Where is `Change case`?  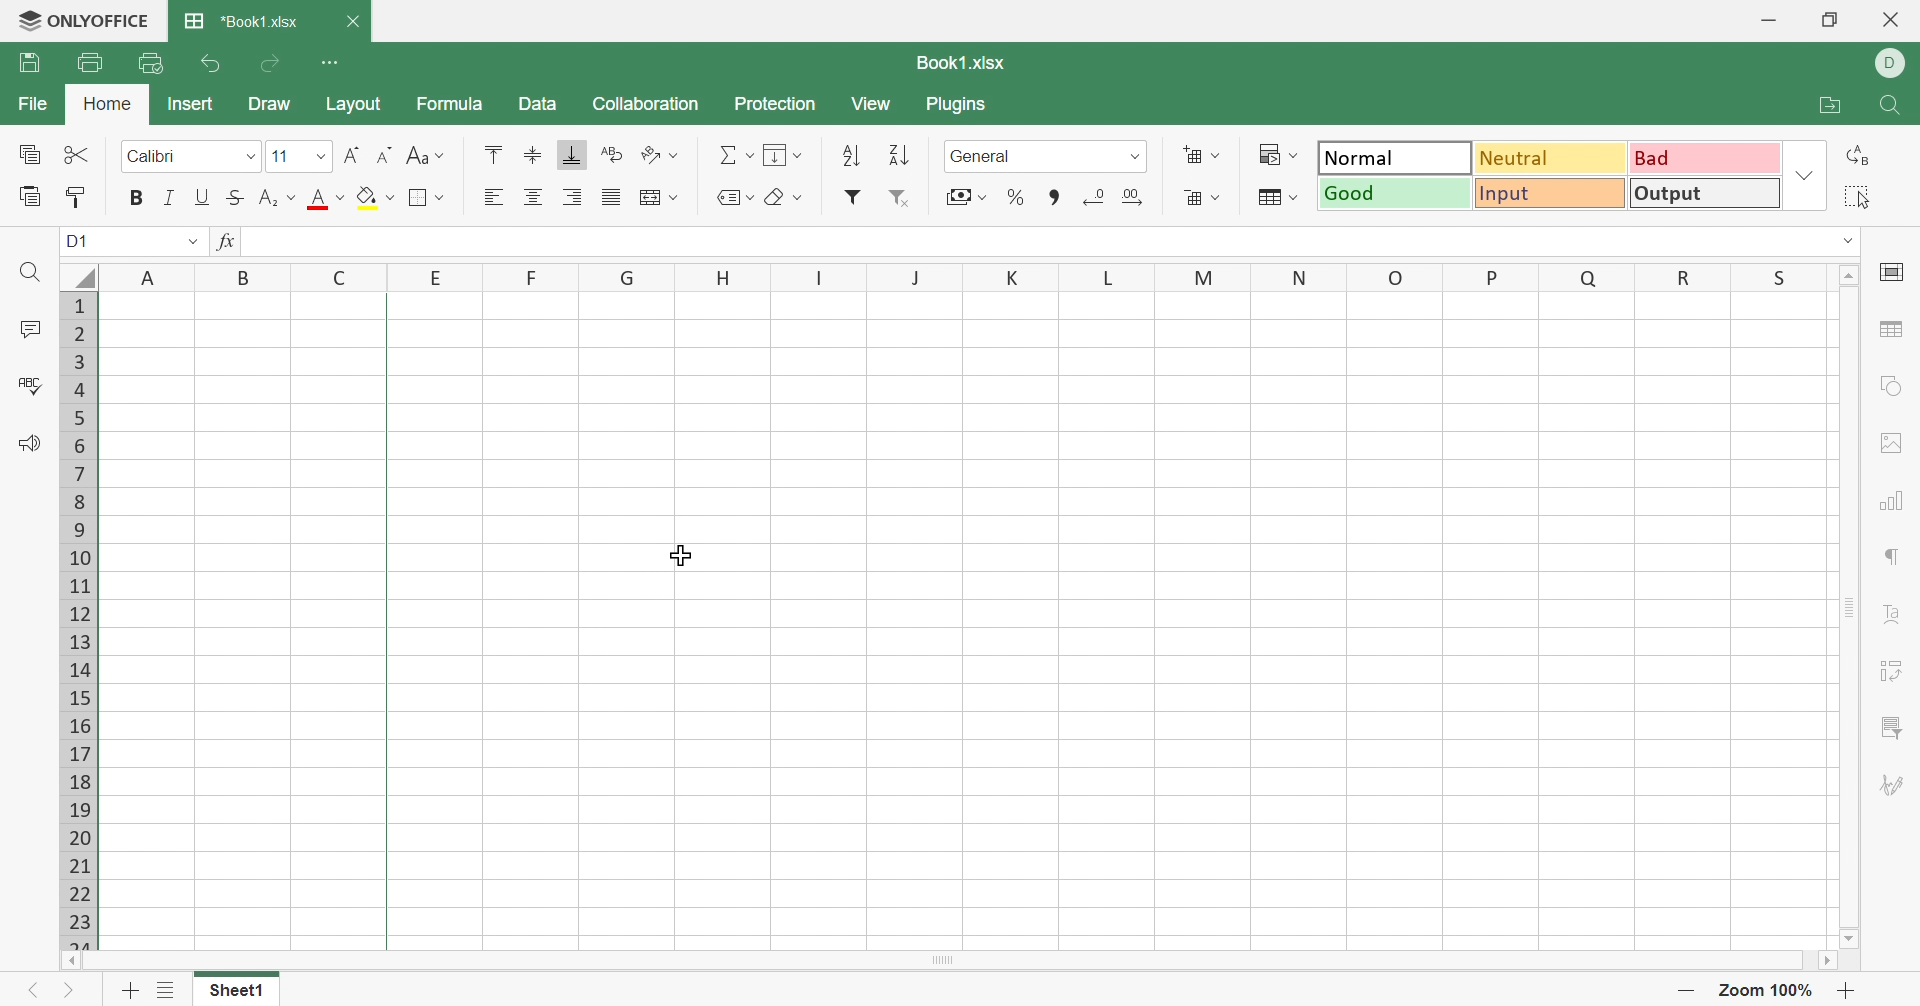 Change case is located at coordinates (417, 152).